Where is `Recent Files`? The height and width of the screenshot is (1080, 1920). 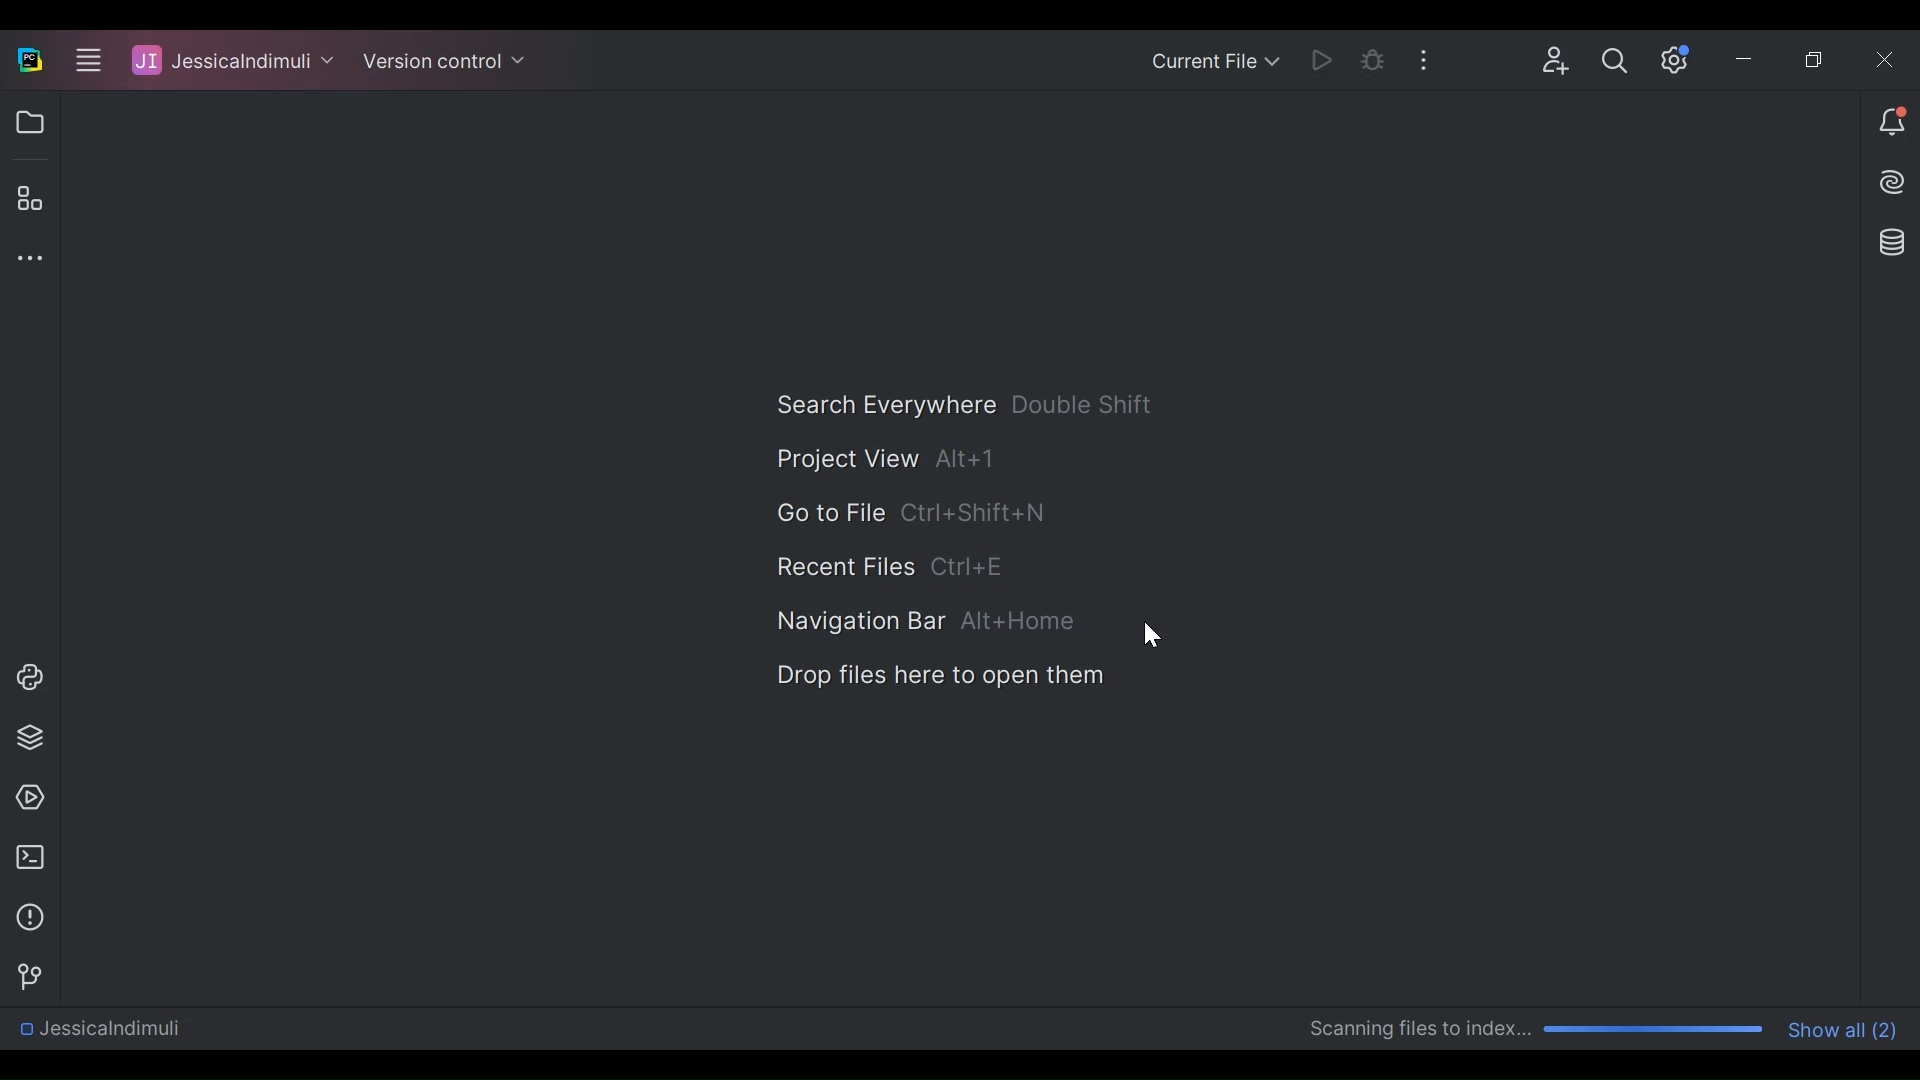
Recent Files is located at coordinates (892, 565).